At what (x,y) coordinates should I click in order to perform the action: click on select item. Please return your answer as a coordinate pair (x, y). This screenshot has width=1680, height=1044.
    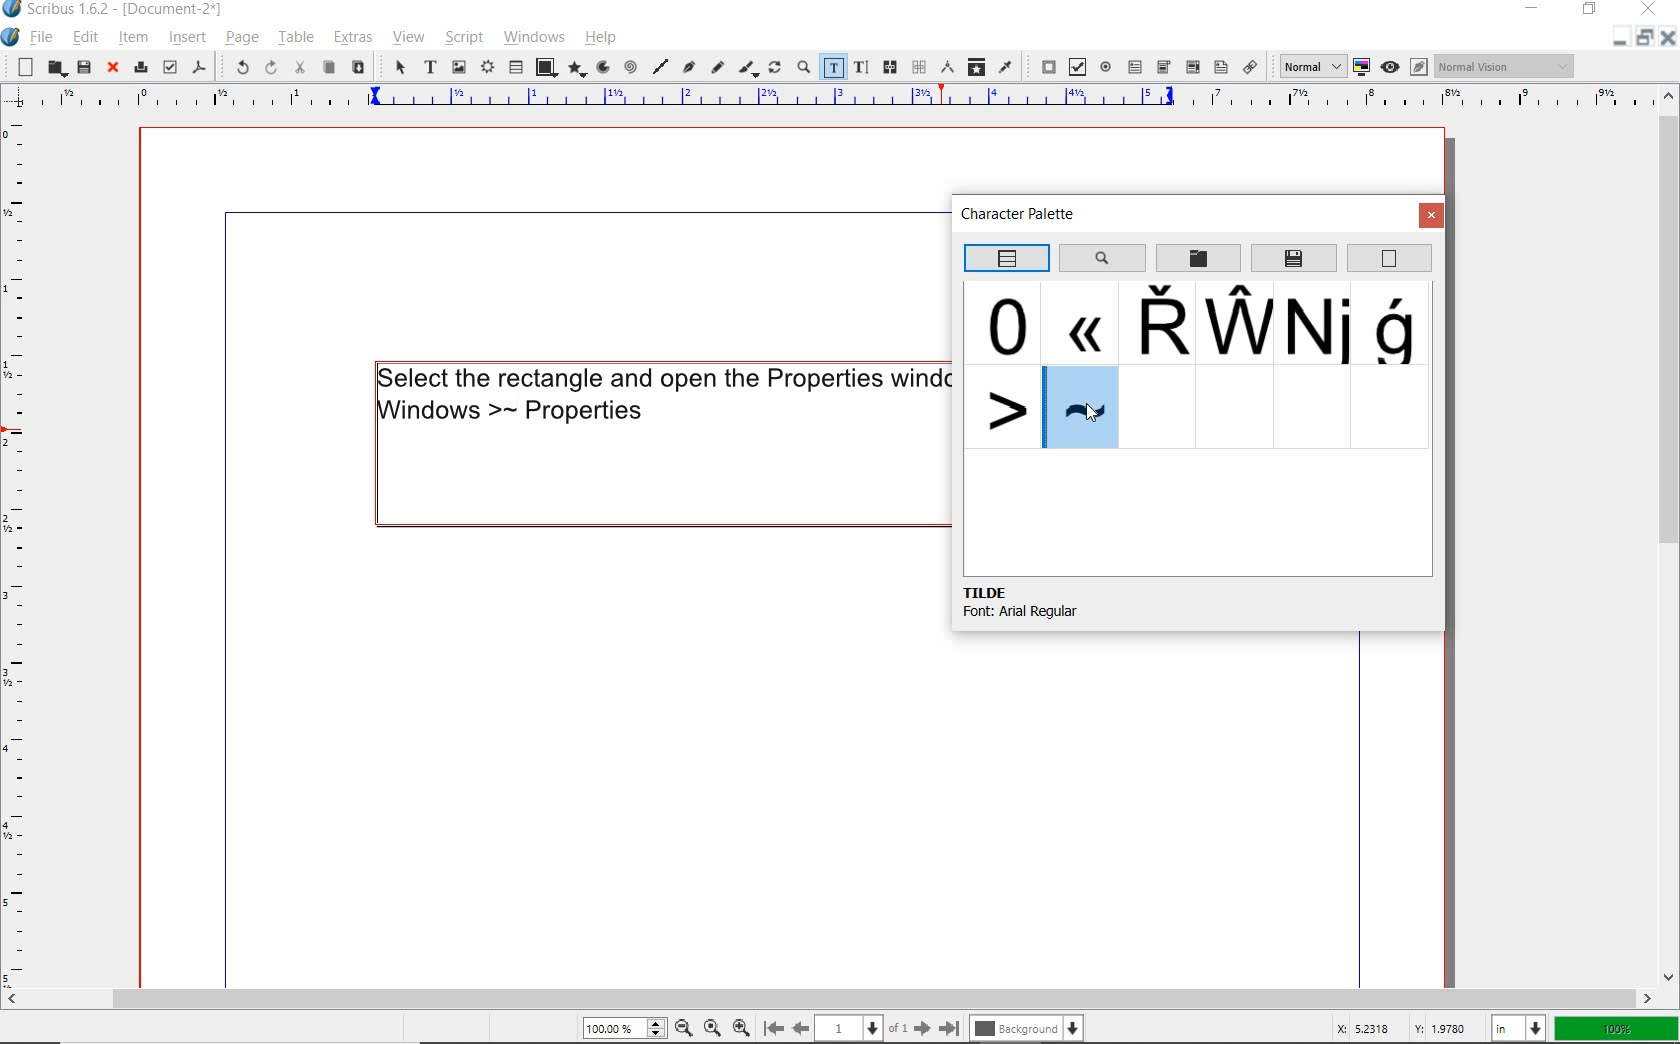
    Looking at the image, I should click on (399, 69).